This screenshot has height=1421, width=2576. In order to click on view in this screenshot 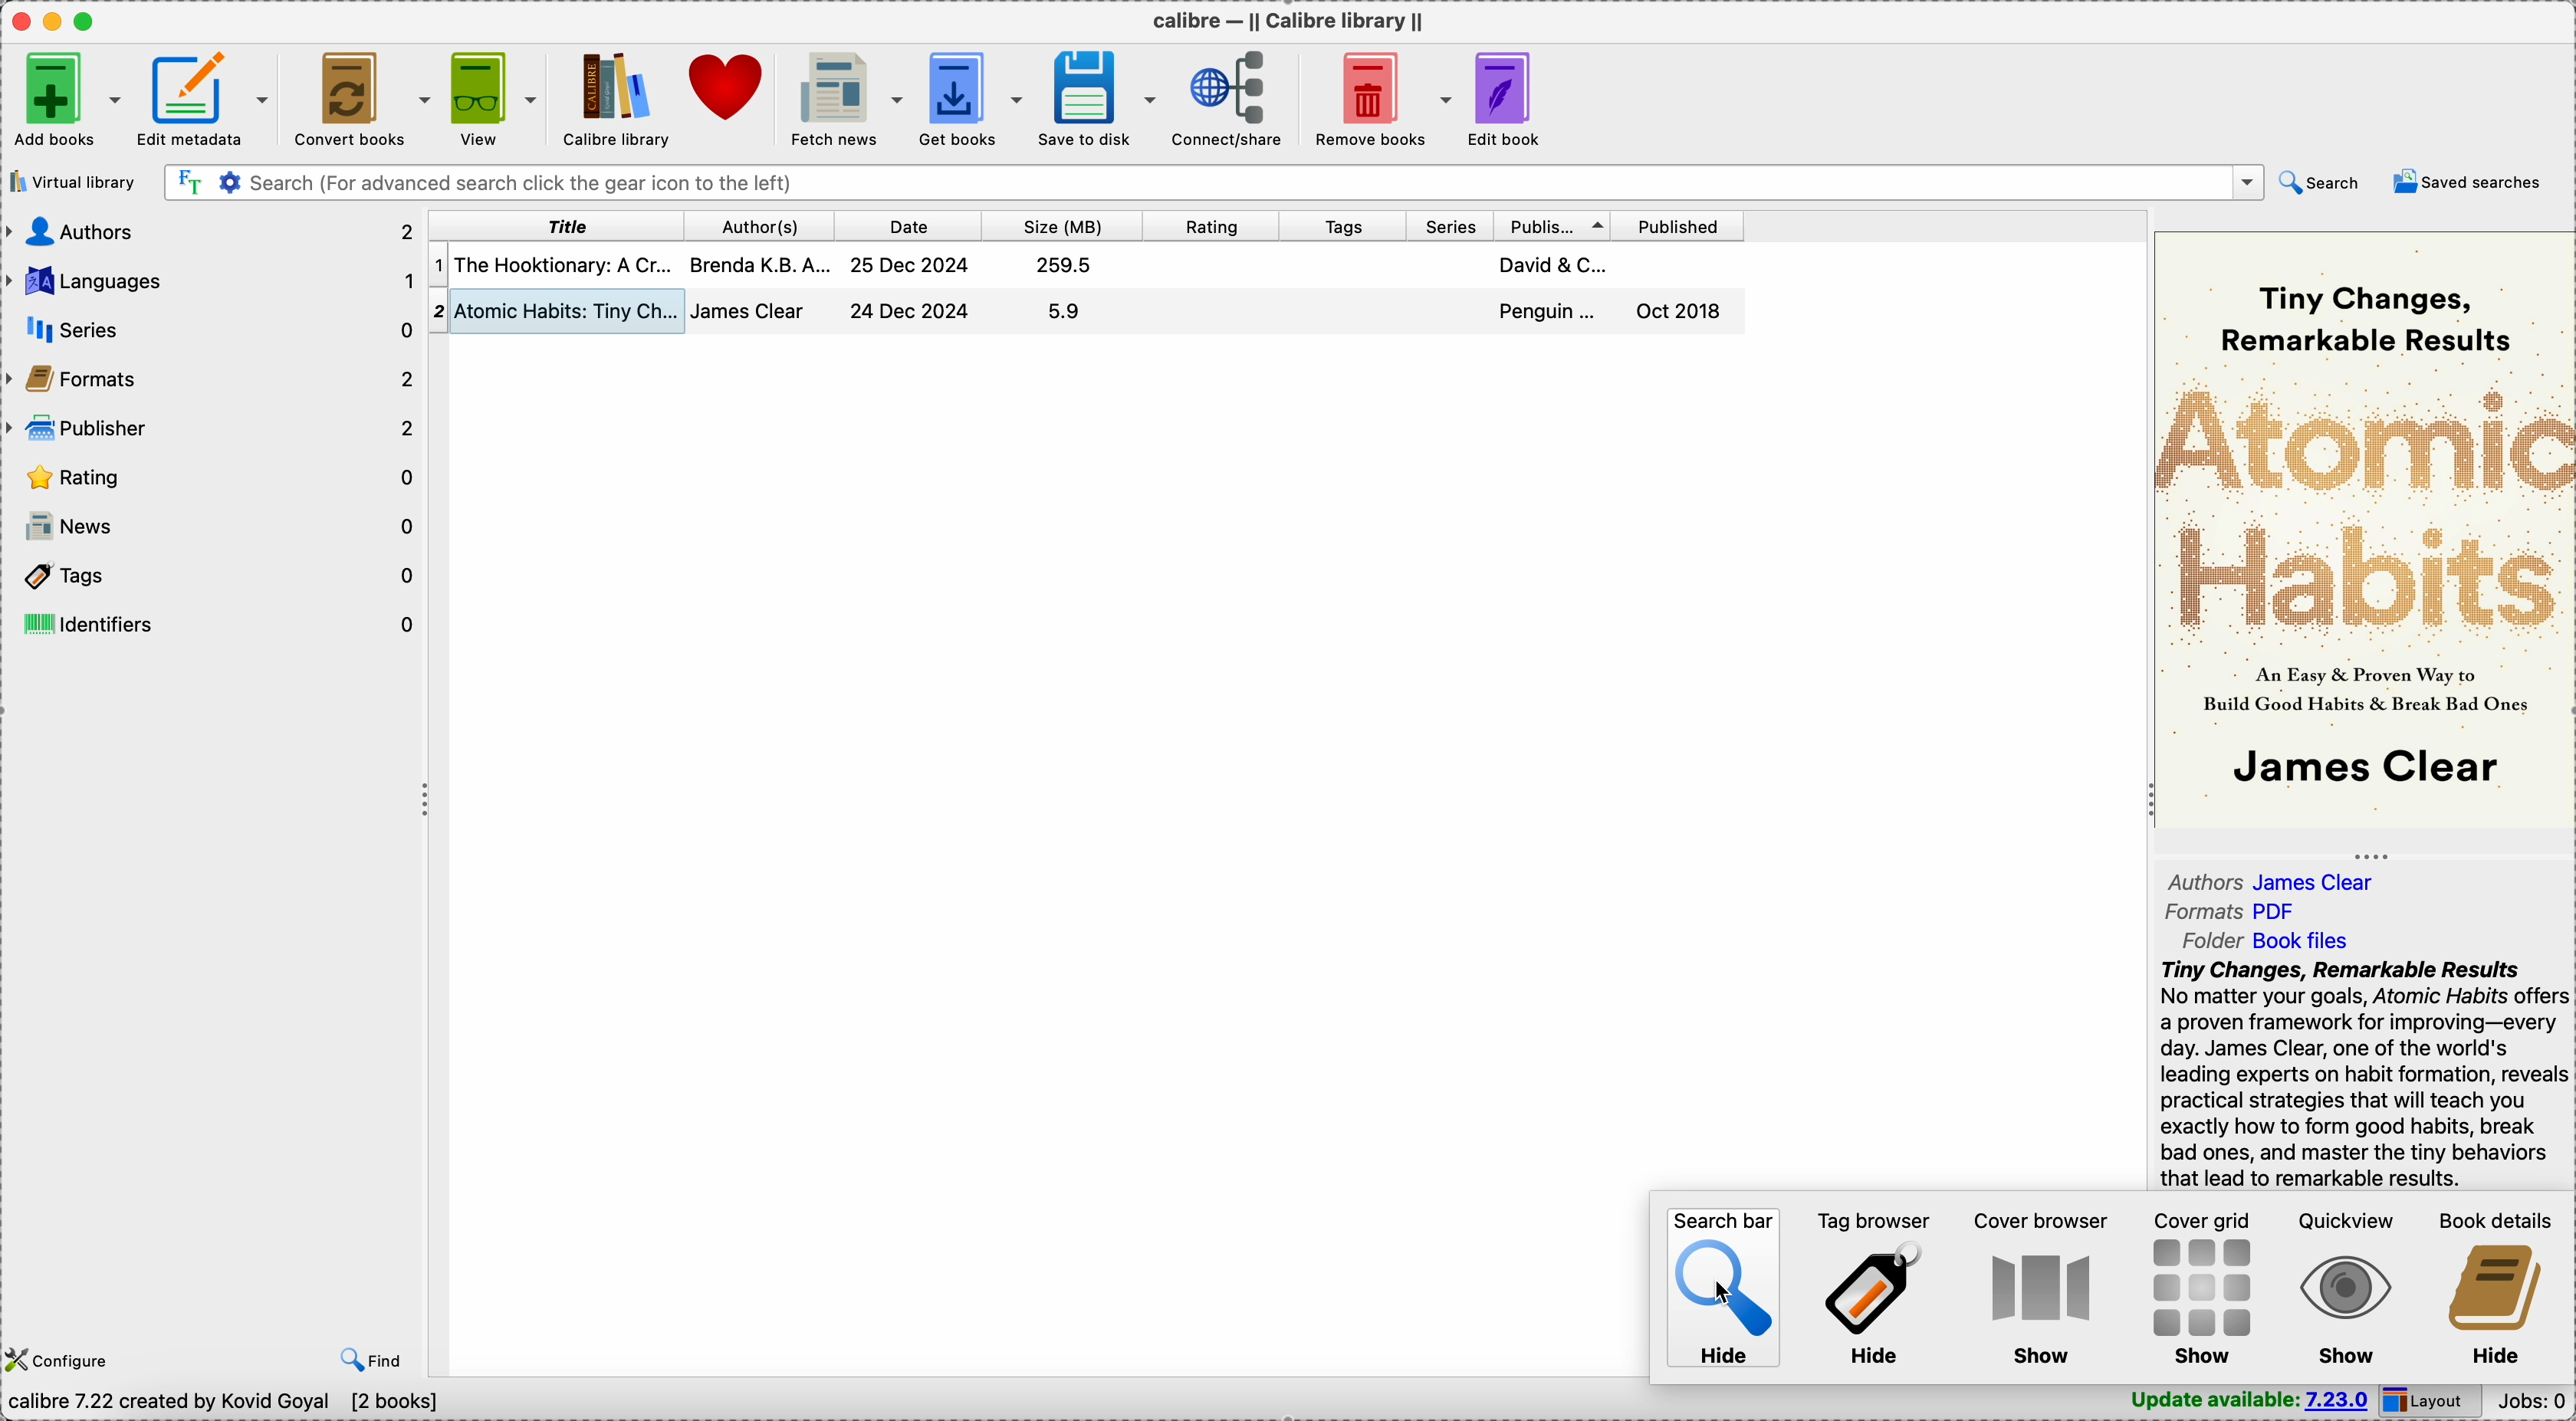, I will do `click(491, 97)`.